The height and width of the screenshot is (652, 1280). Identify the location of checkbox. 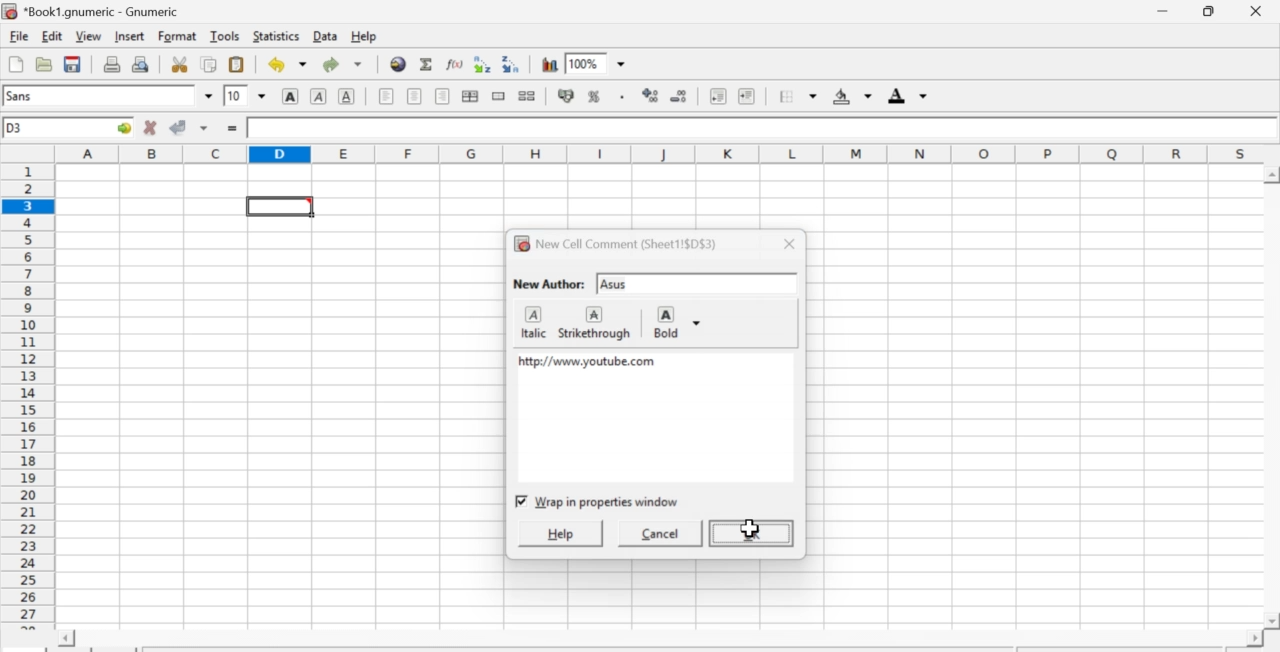
(600, 502).